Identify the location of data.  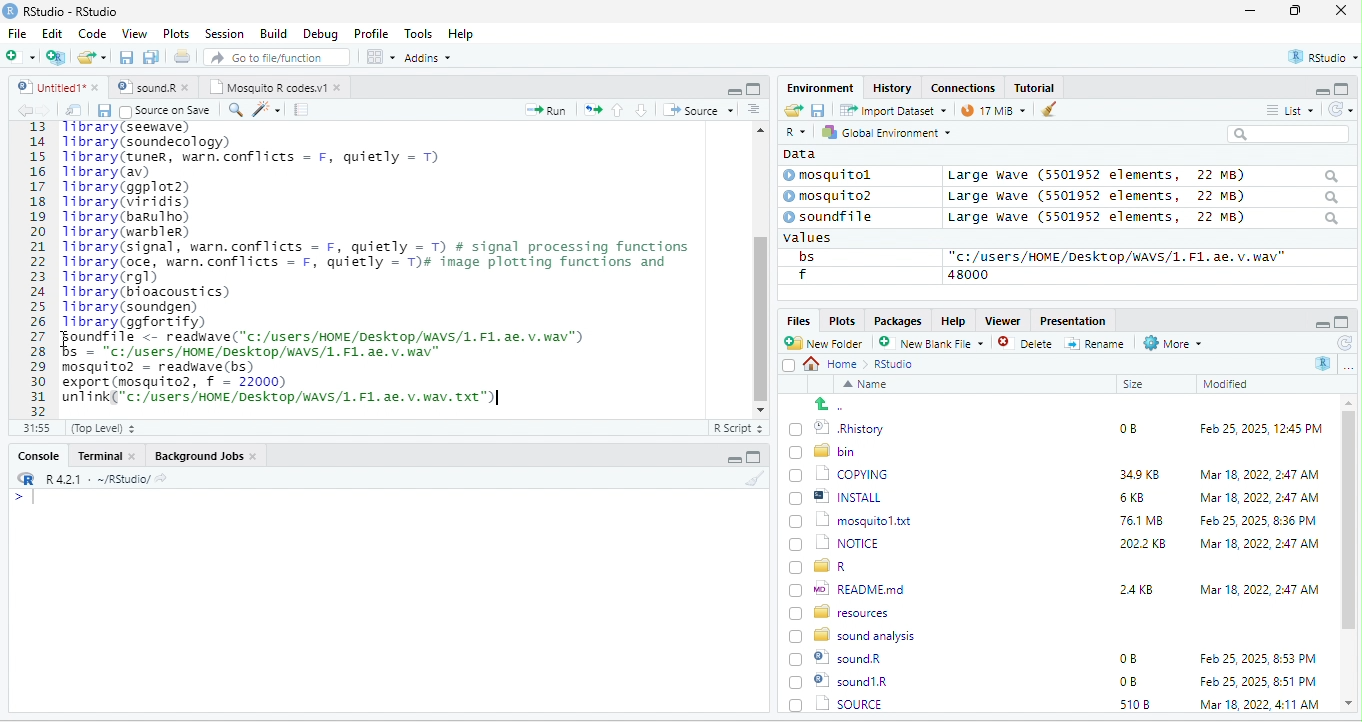
(797, 153).